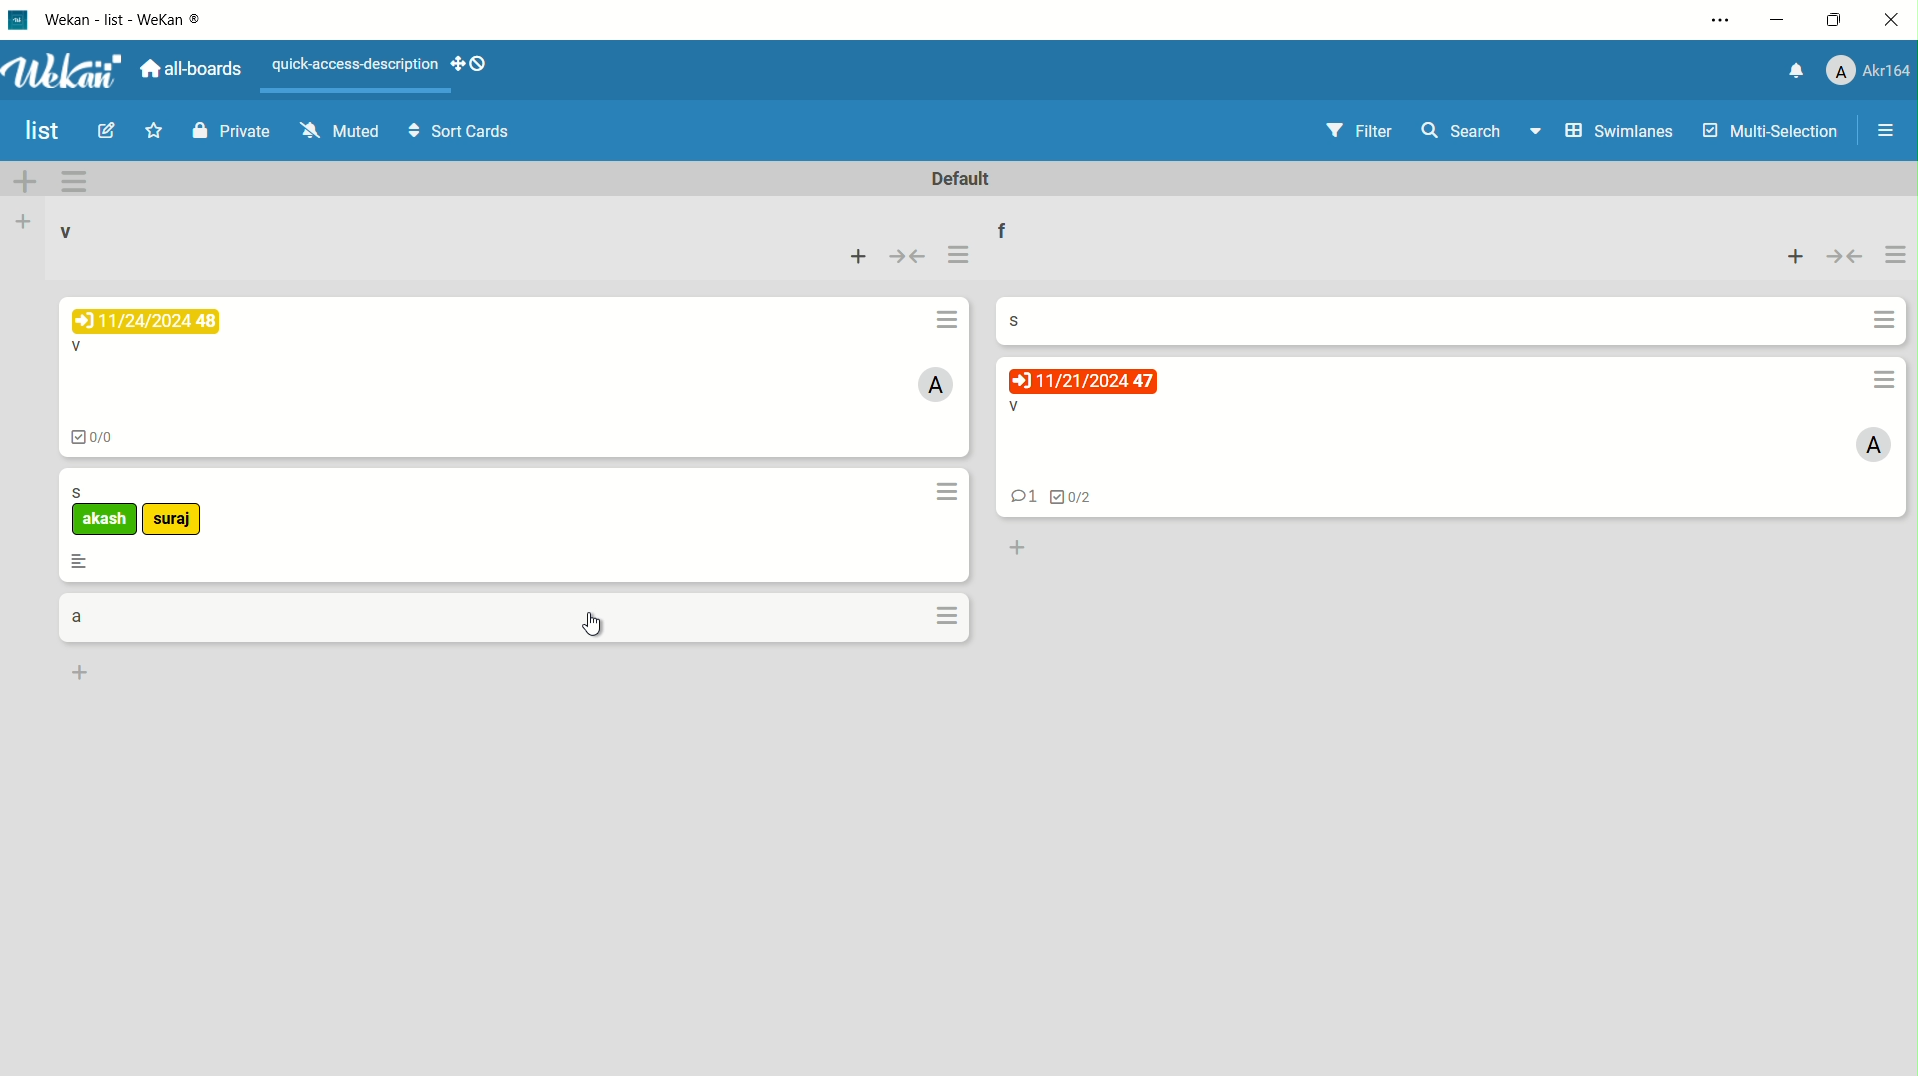 The width and height of the screenshot is (1918, 1076). What do you see at coordinates (474, 65) in the screenshot?
I see `show-desktop-drag-handles` at bounding box center [474, 65].